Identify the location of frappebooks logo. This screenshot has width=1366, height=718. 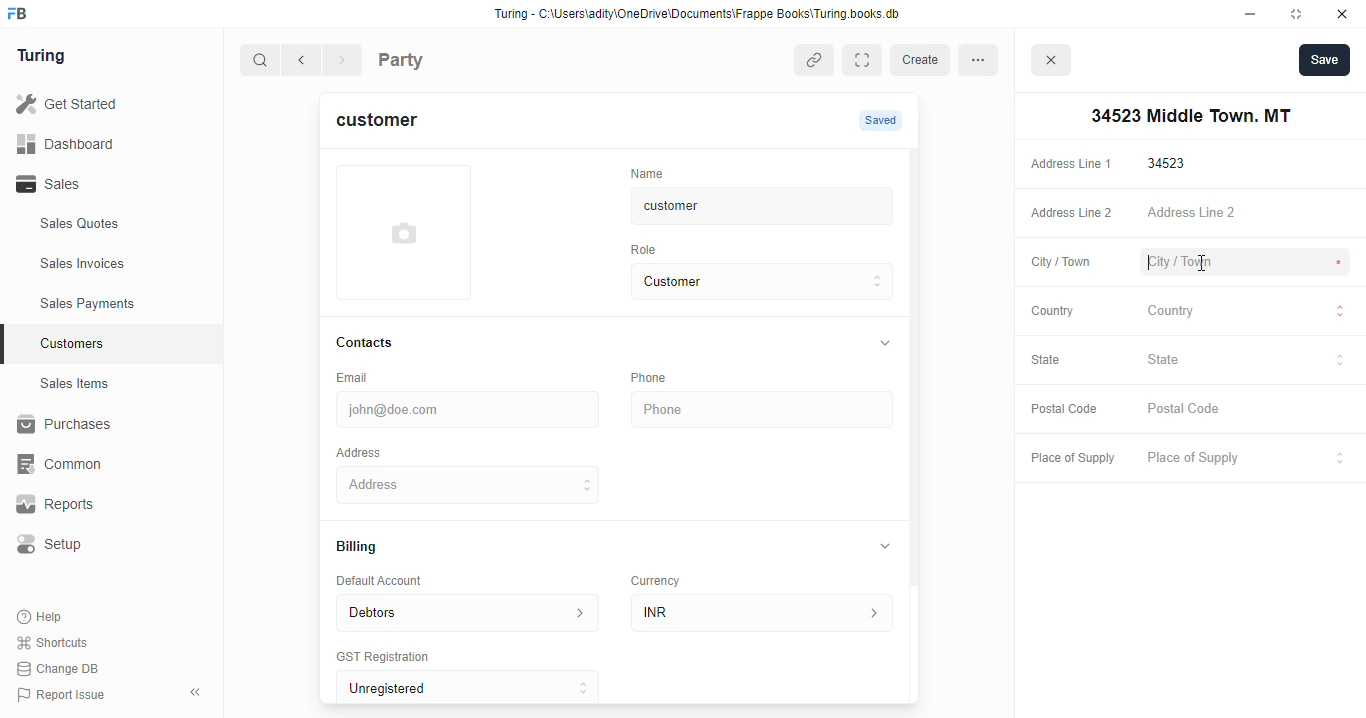
(23, 15).